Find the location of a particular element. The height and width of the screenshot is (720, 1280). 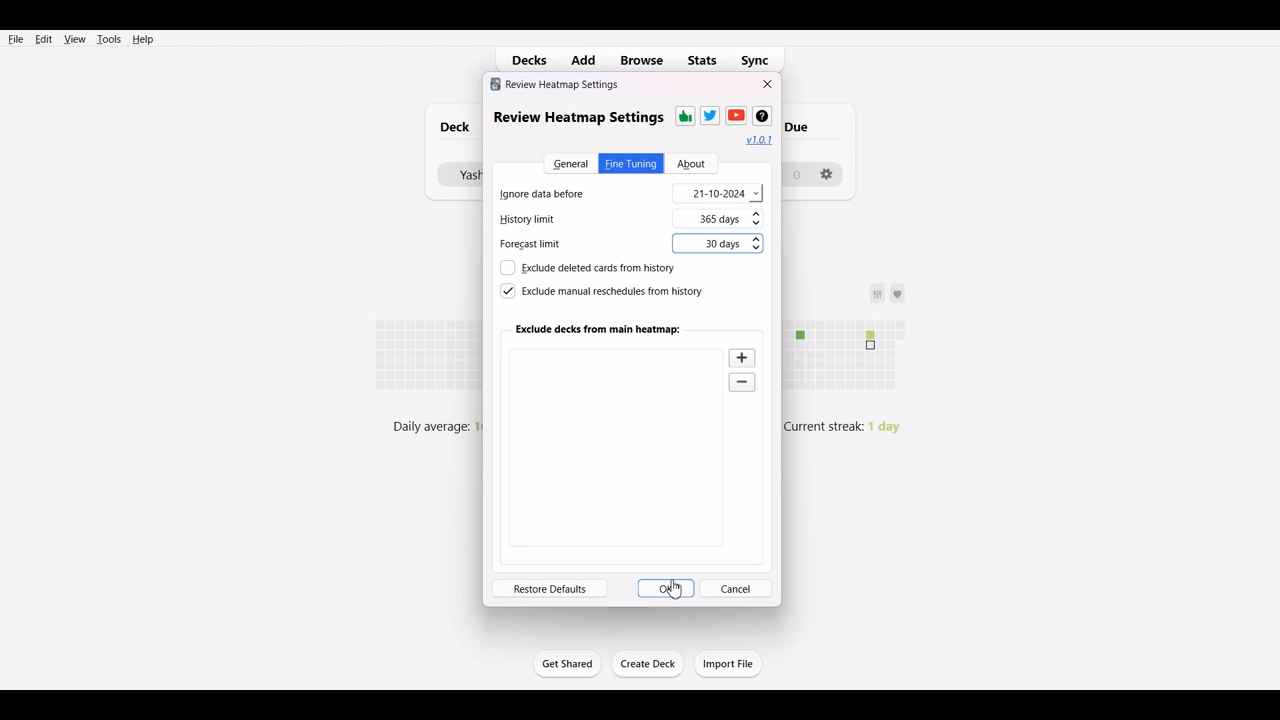

Stats is located at coordinates (703, 60).